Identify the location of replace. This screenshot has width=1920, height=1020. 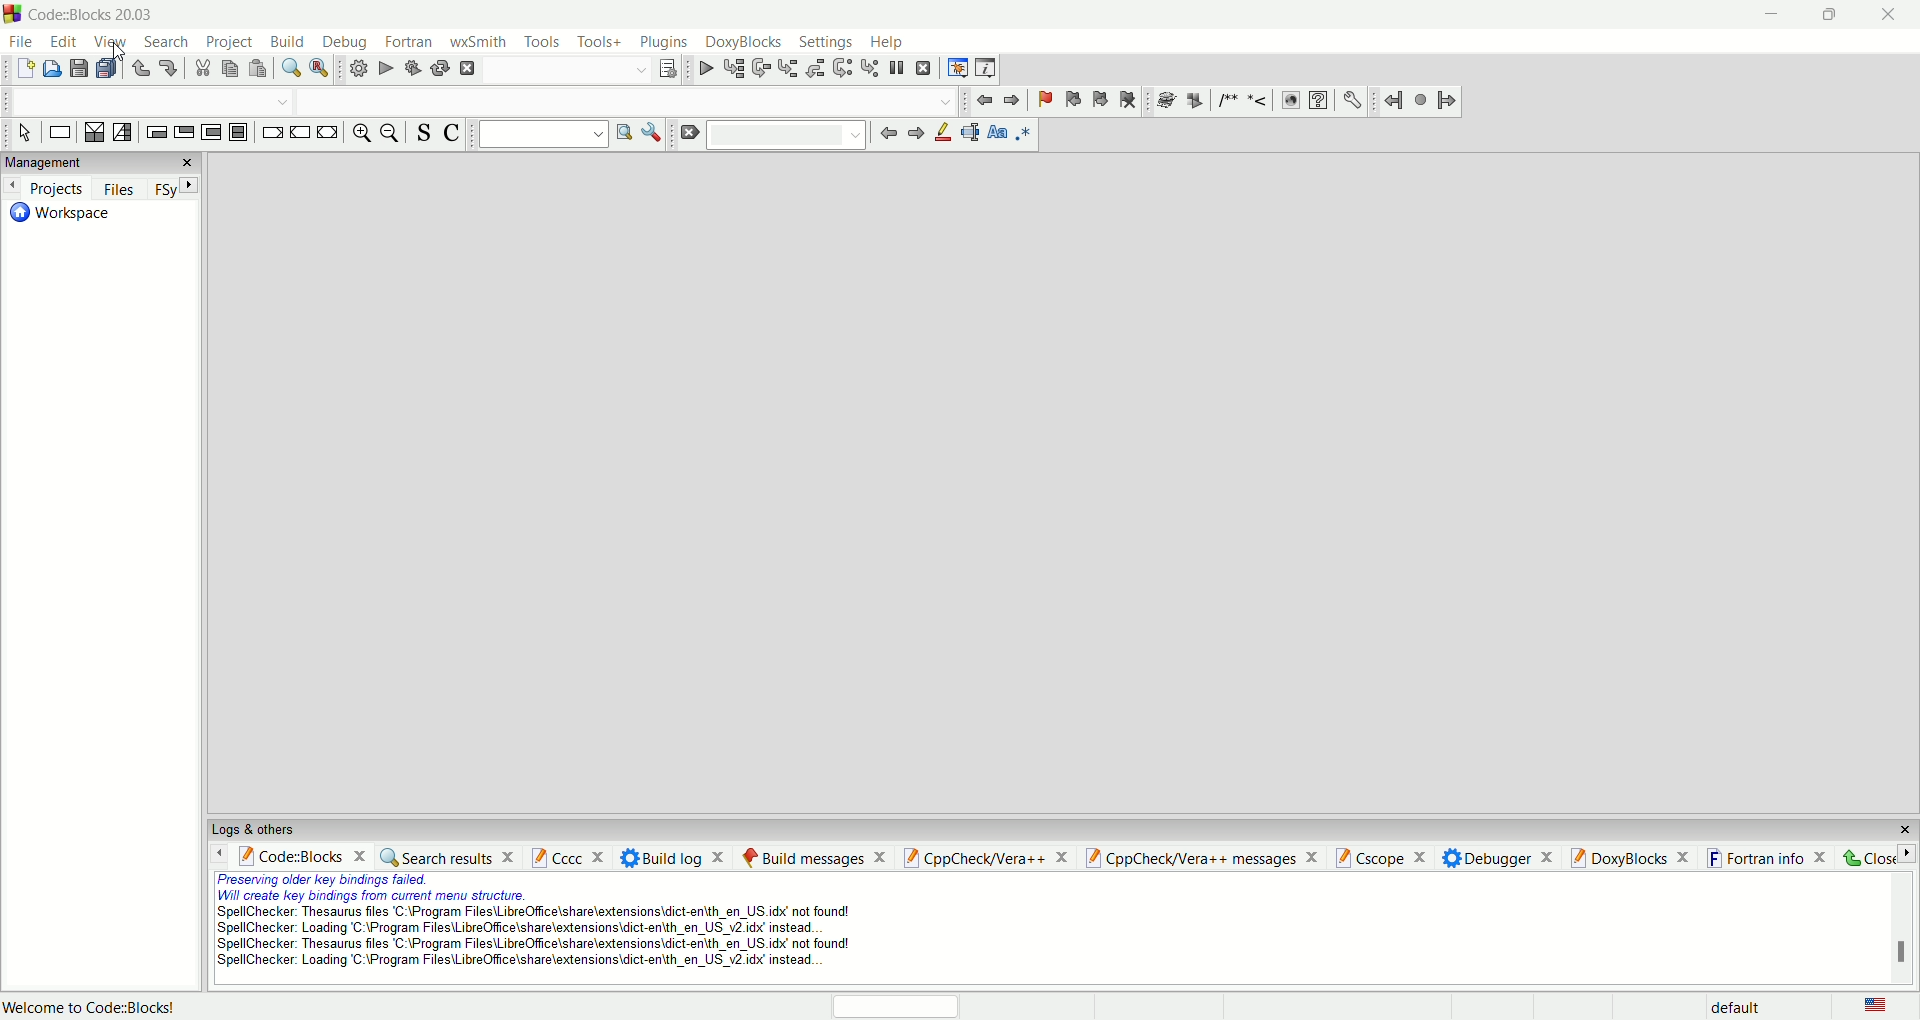
(322, 68).